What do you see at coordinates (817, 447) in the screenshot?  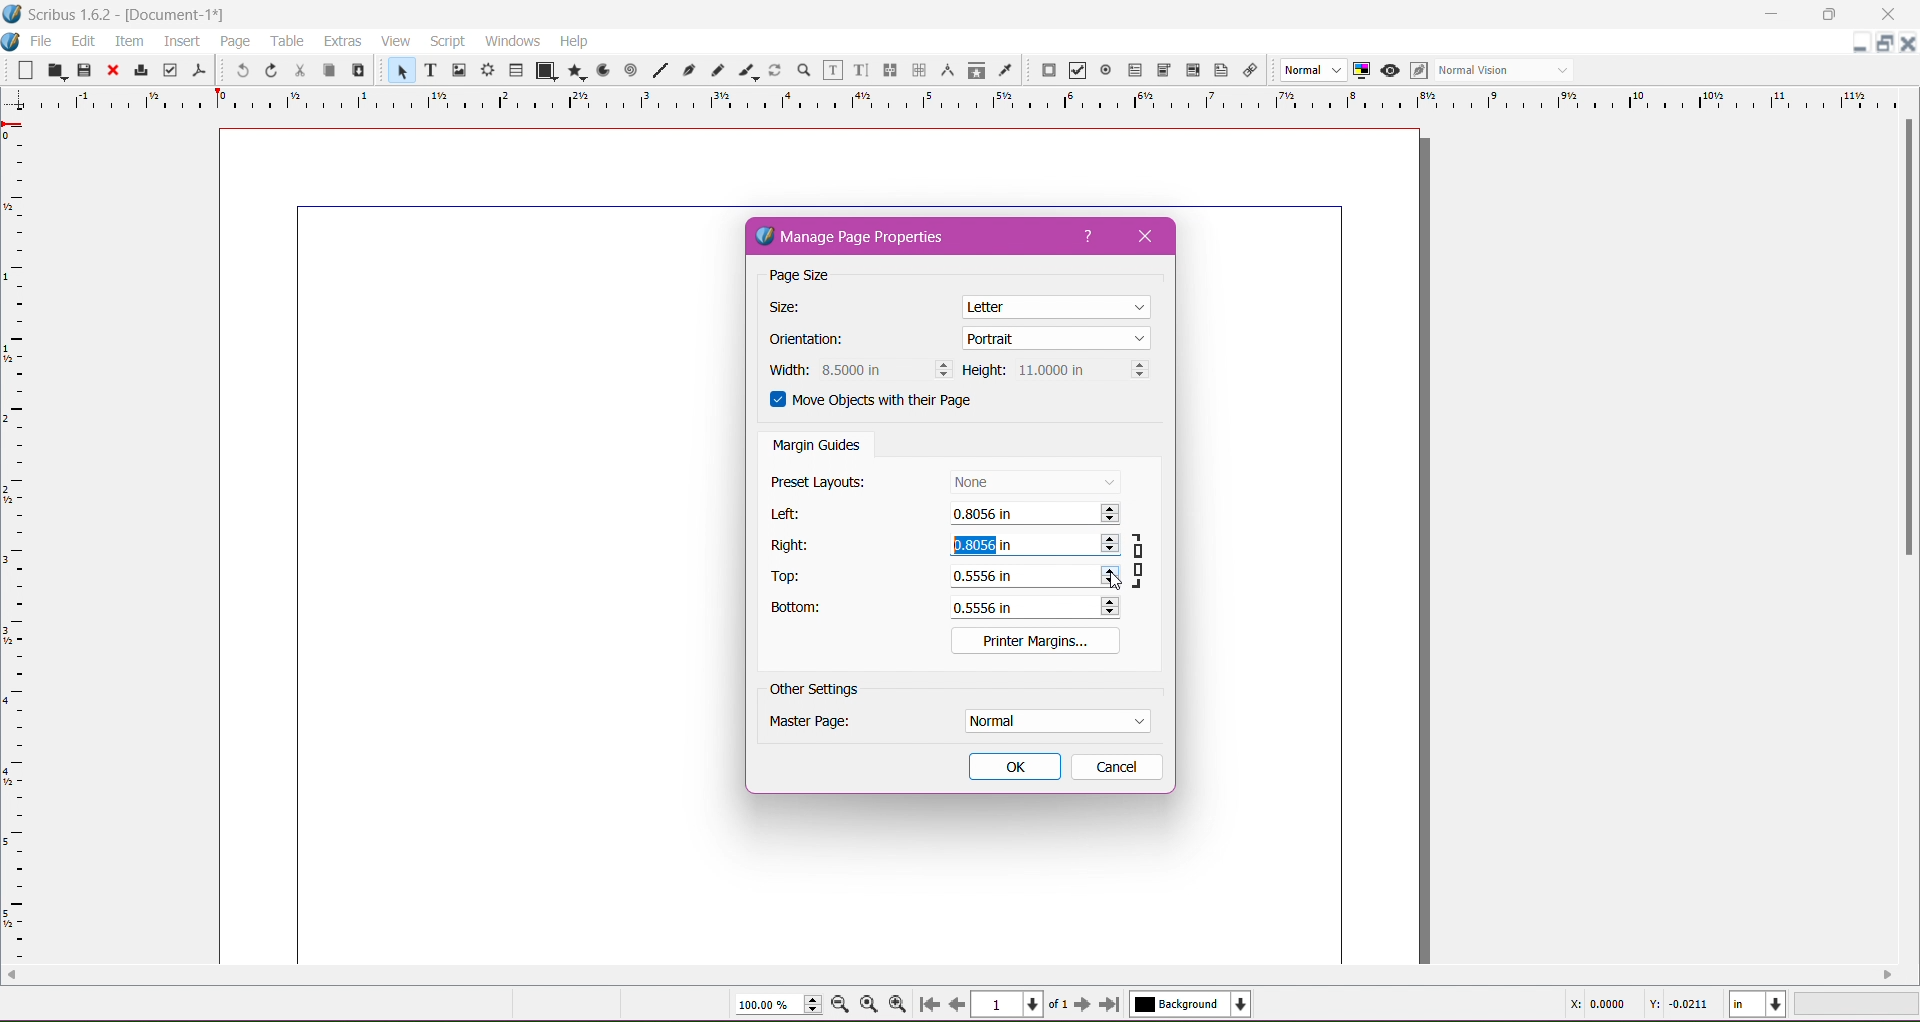 I see `Margin Guides` at bounding box center [817, 447].